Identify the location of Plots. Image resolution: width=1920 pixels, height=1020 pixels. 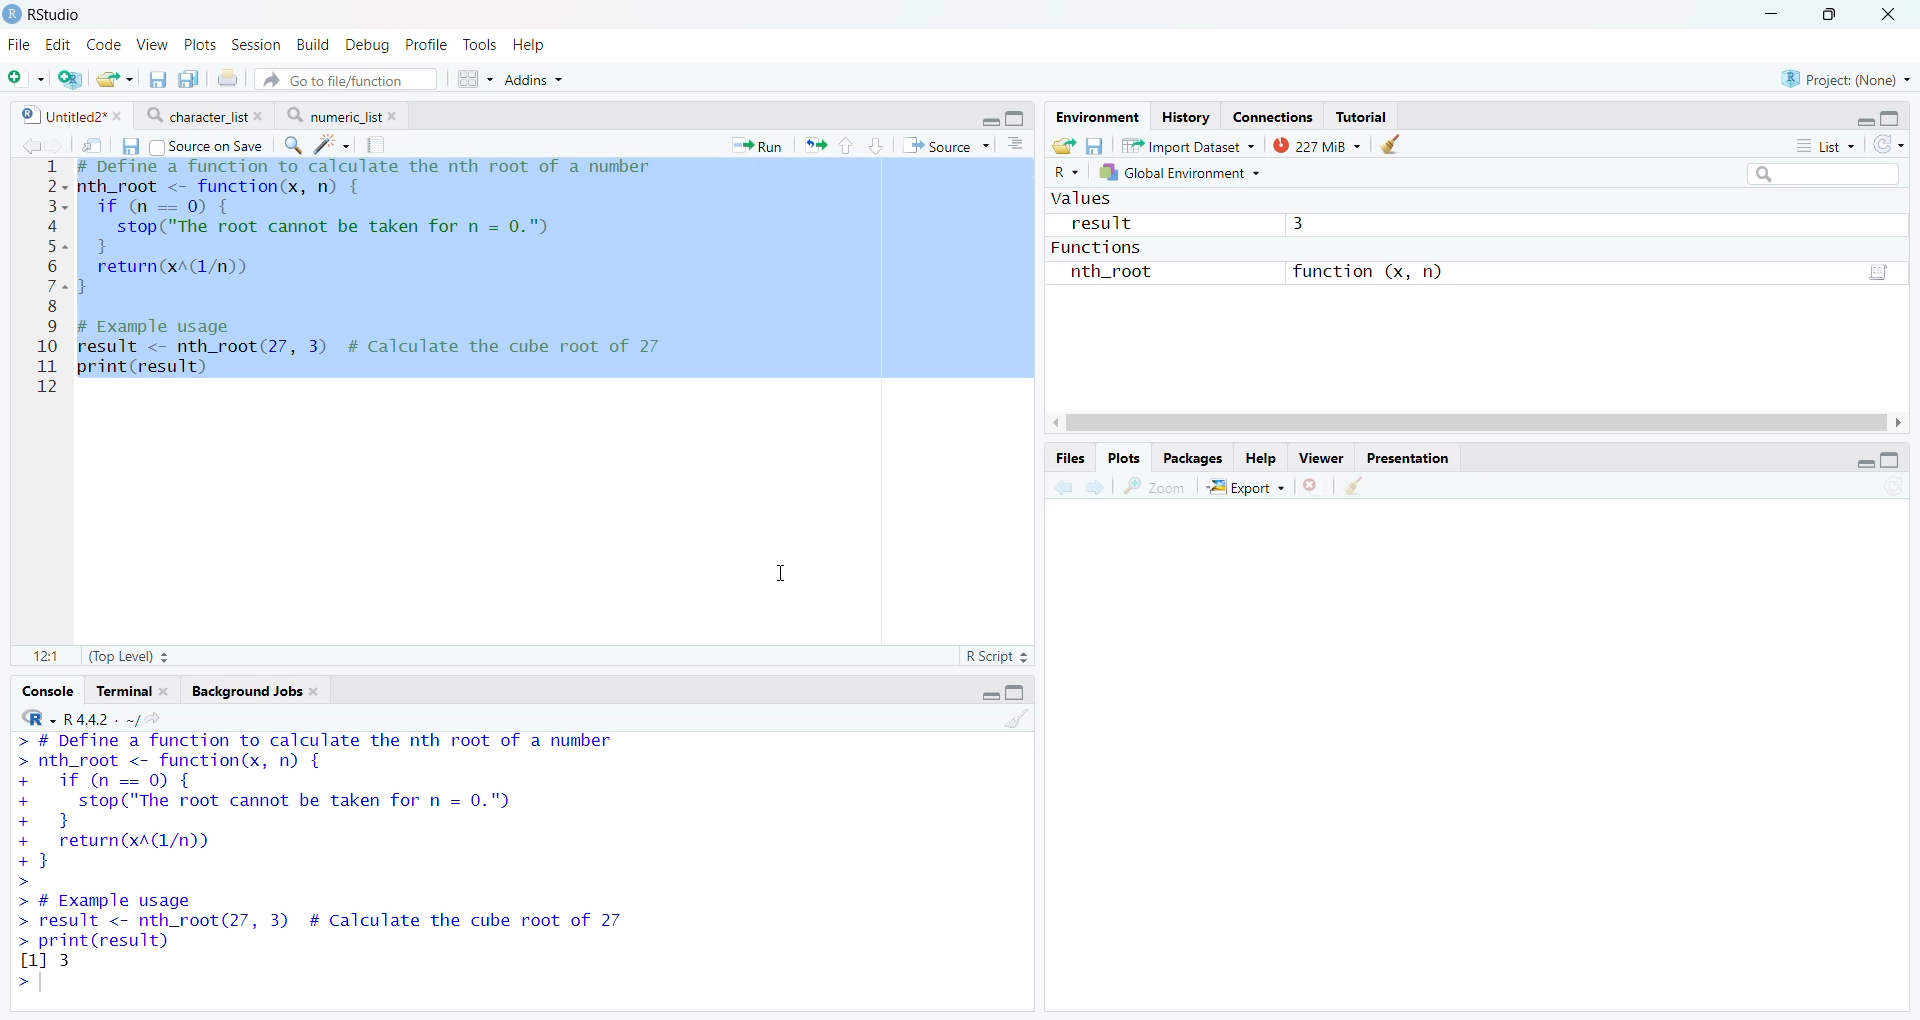
(201, 43).